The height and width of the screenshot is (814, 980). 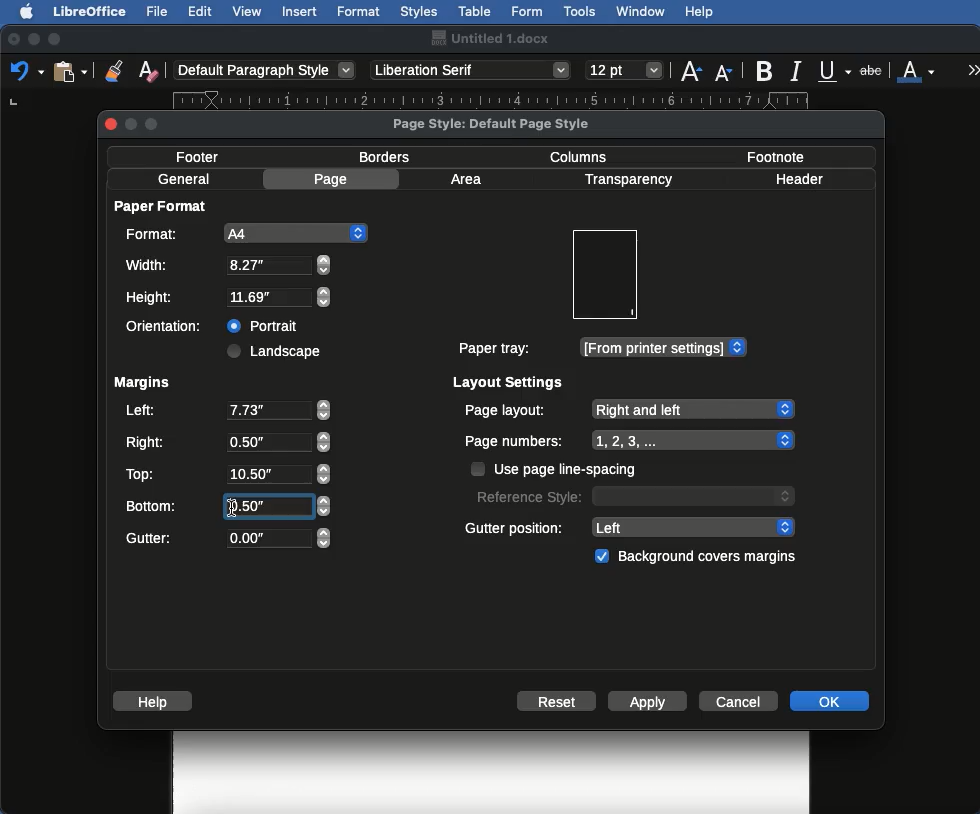 What do you see at coordinates (728, 72) in the screenshot?
I see `Size decrease` at bounding box center [728, 72].